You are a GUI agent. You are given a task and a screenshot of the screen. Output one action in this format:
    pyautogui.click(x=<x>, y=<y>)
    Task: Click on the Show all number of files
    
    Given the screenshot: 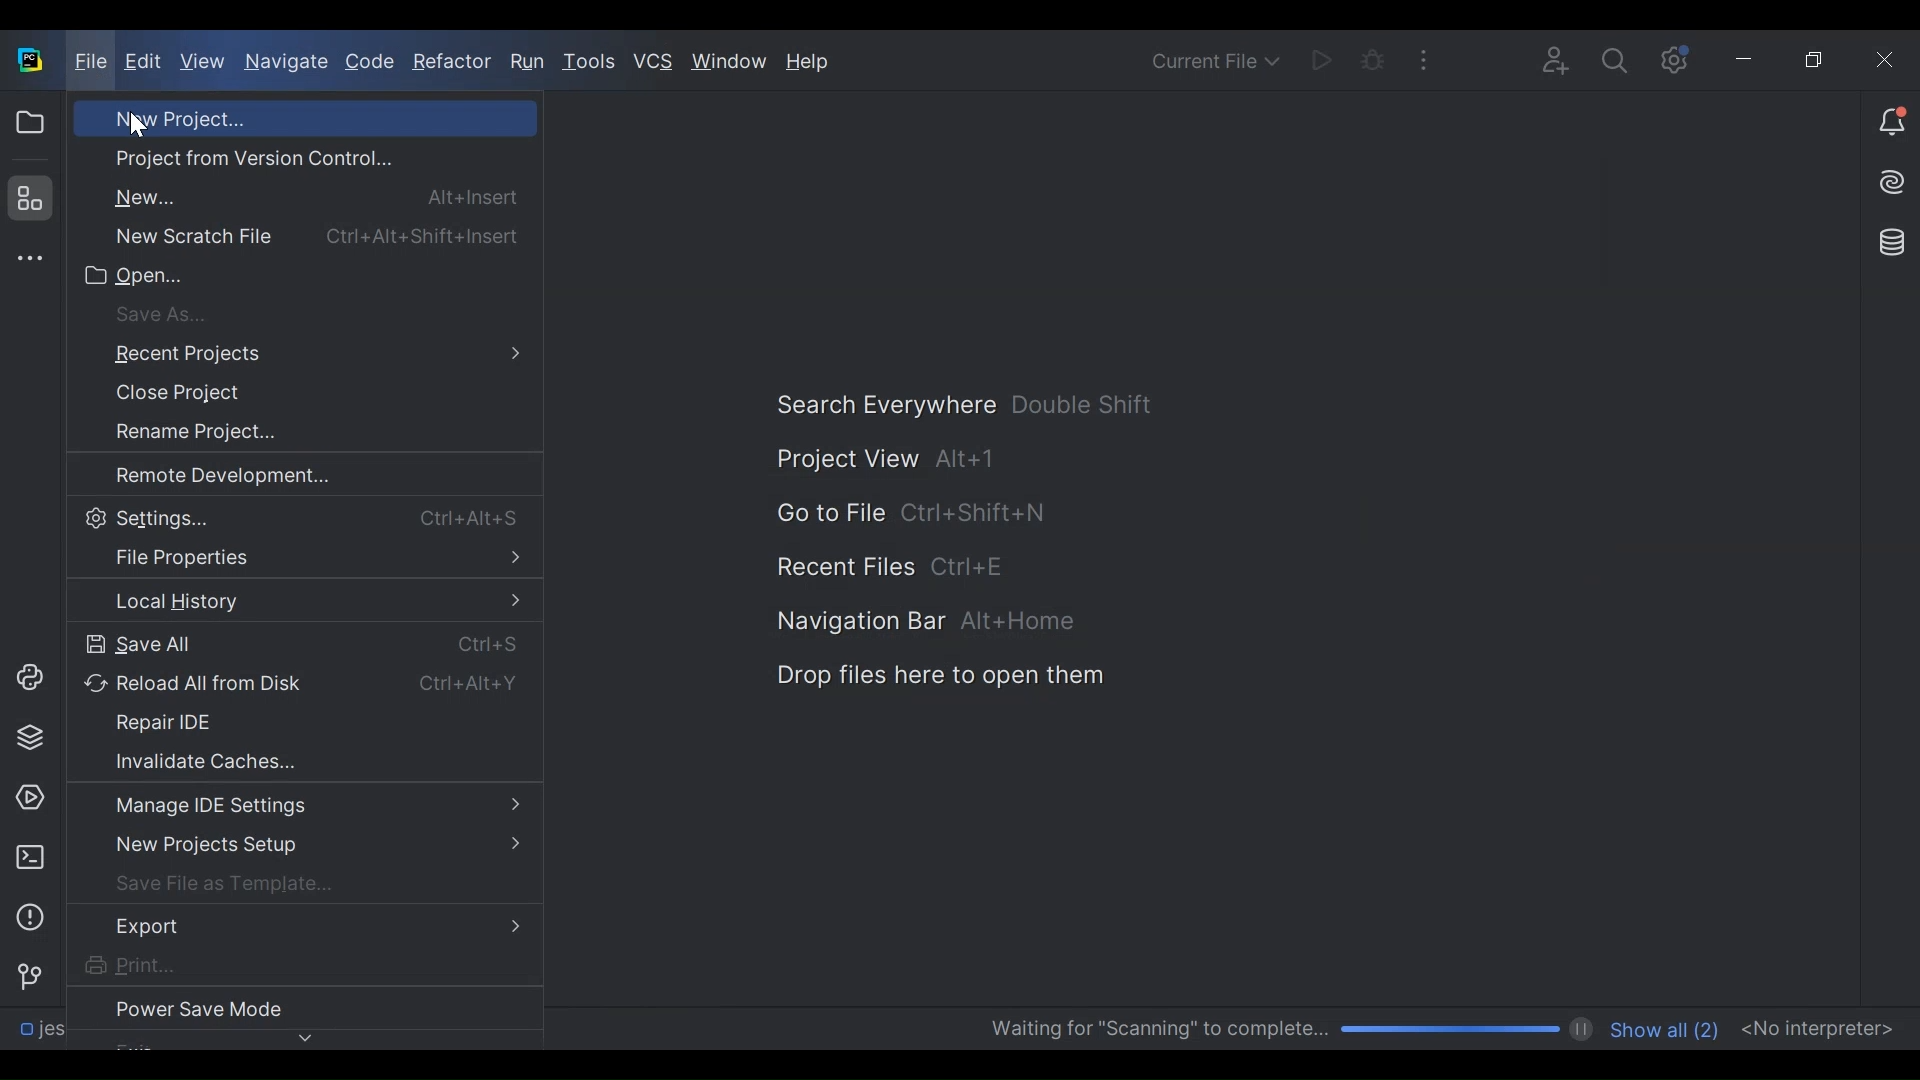 What is the action you would take?
    pyautogui.click(x=1661, y=1027)
    